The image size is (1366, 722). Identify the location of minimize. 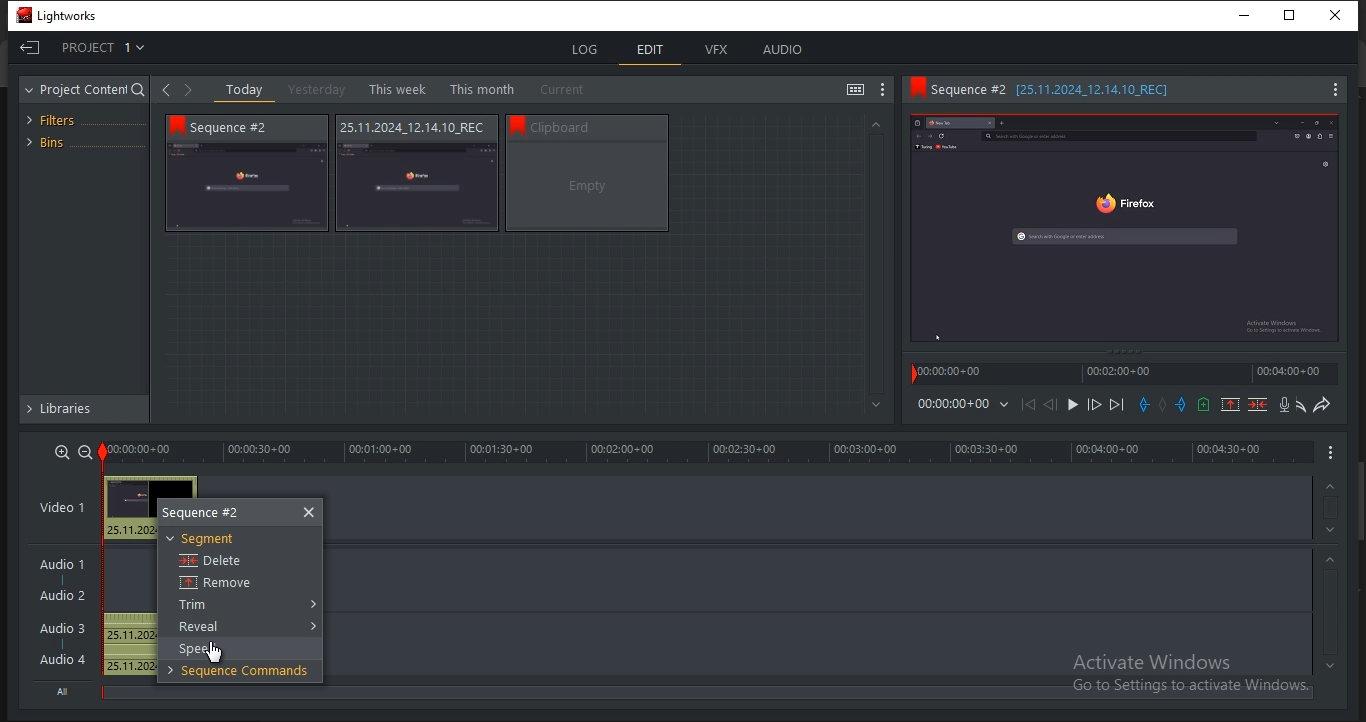
(1251, 14).